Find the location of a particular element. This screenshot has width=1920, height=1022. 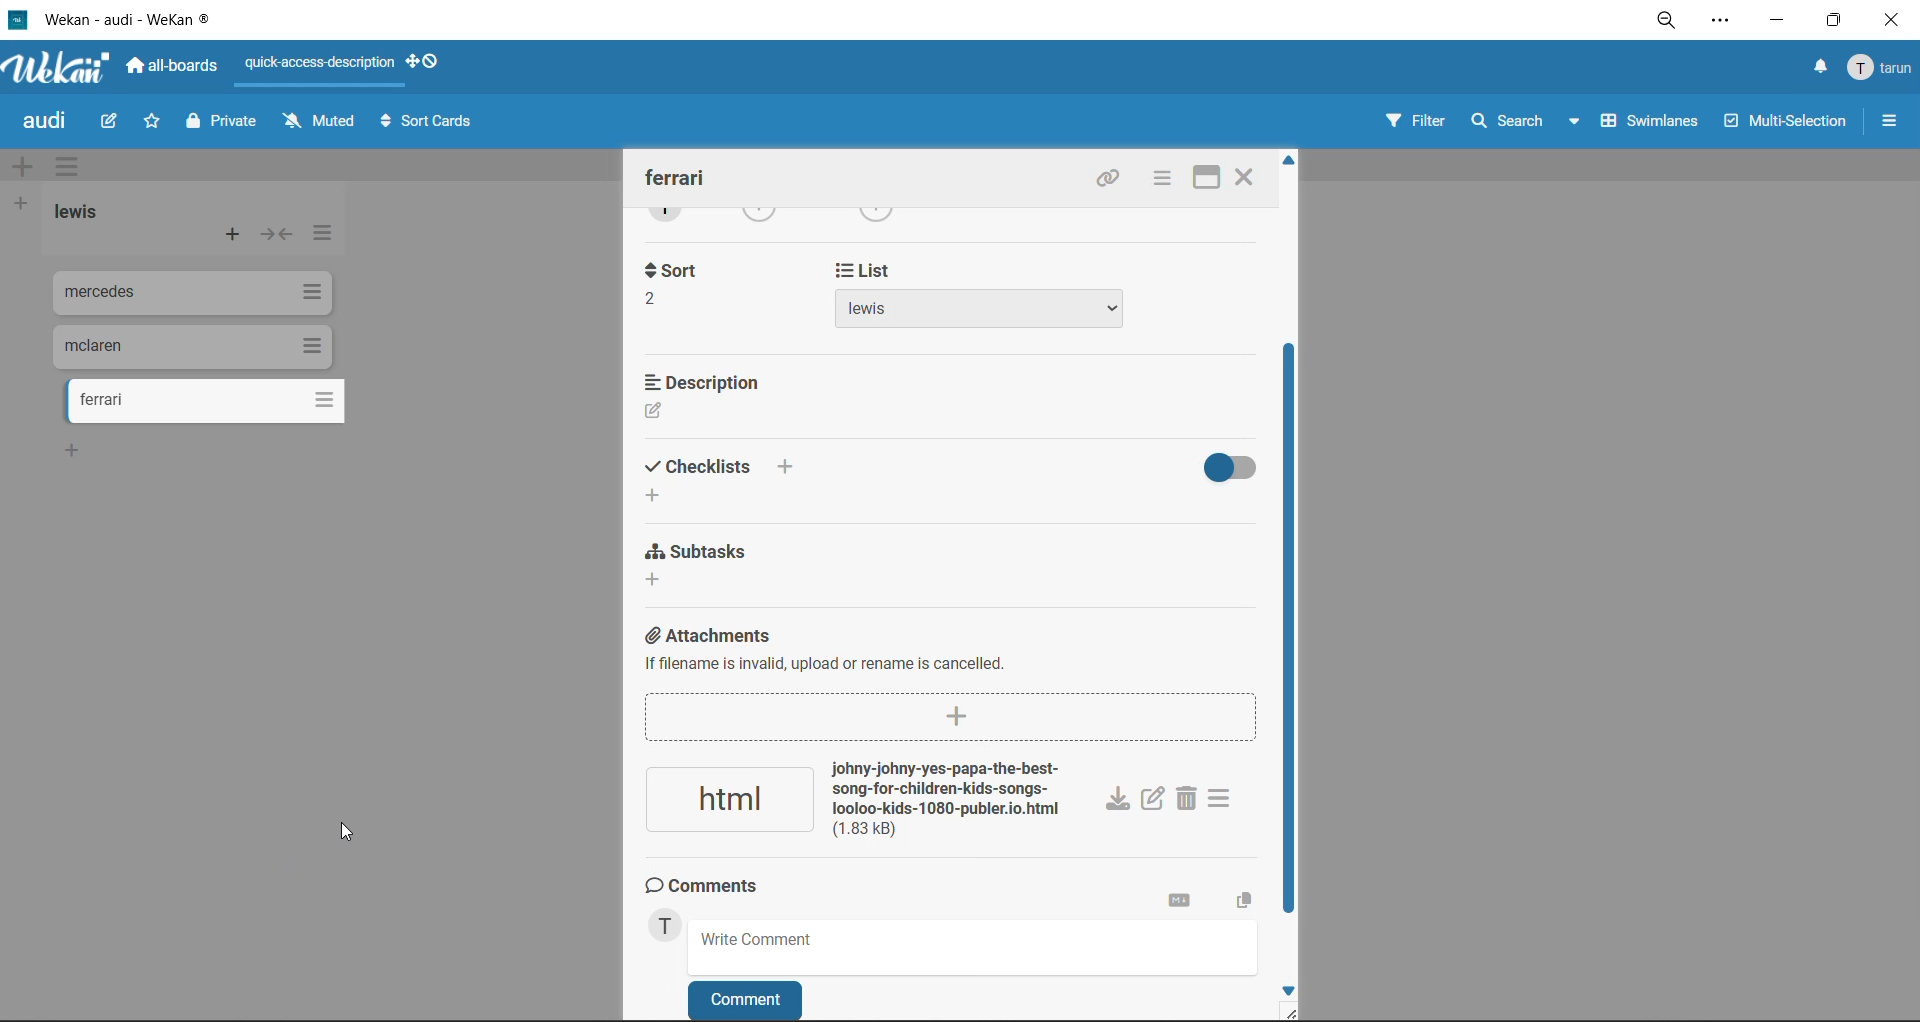

all boards is located at coordinates (173, 69).